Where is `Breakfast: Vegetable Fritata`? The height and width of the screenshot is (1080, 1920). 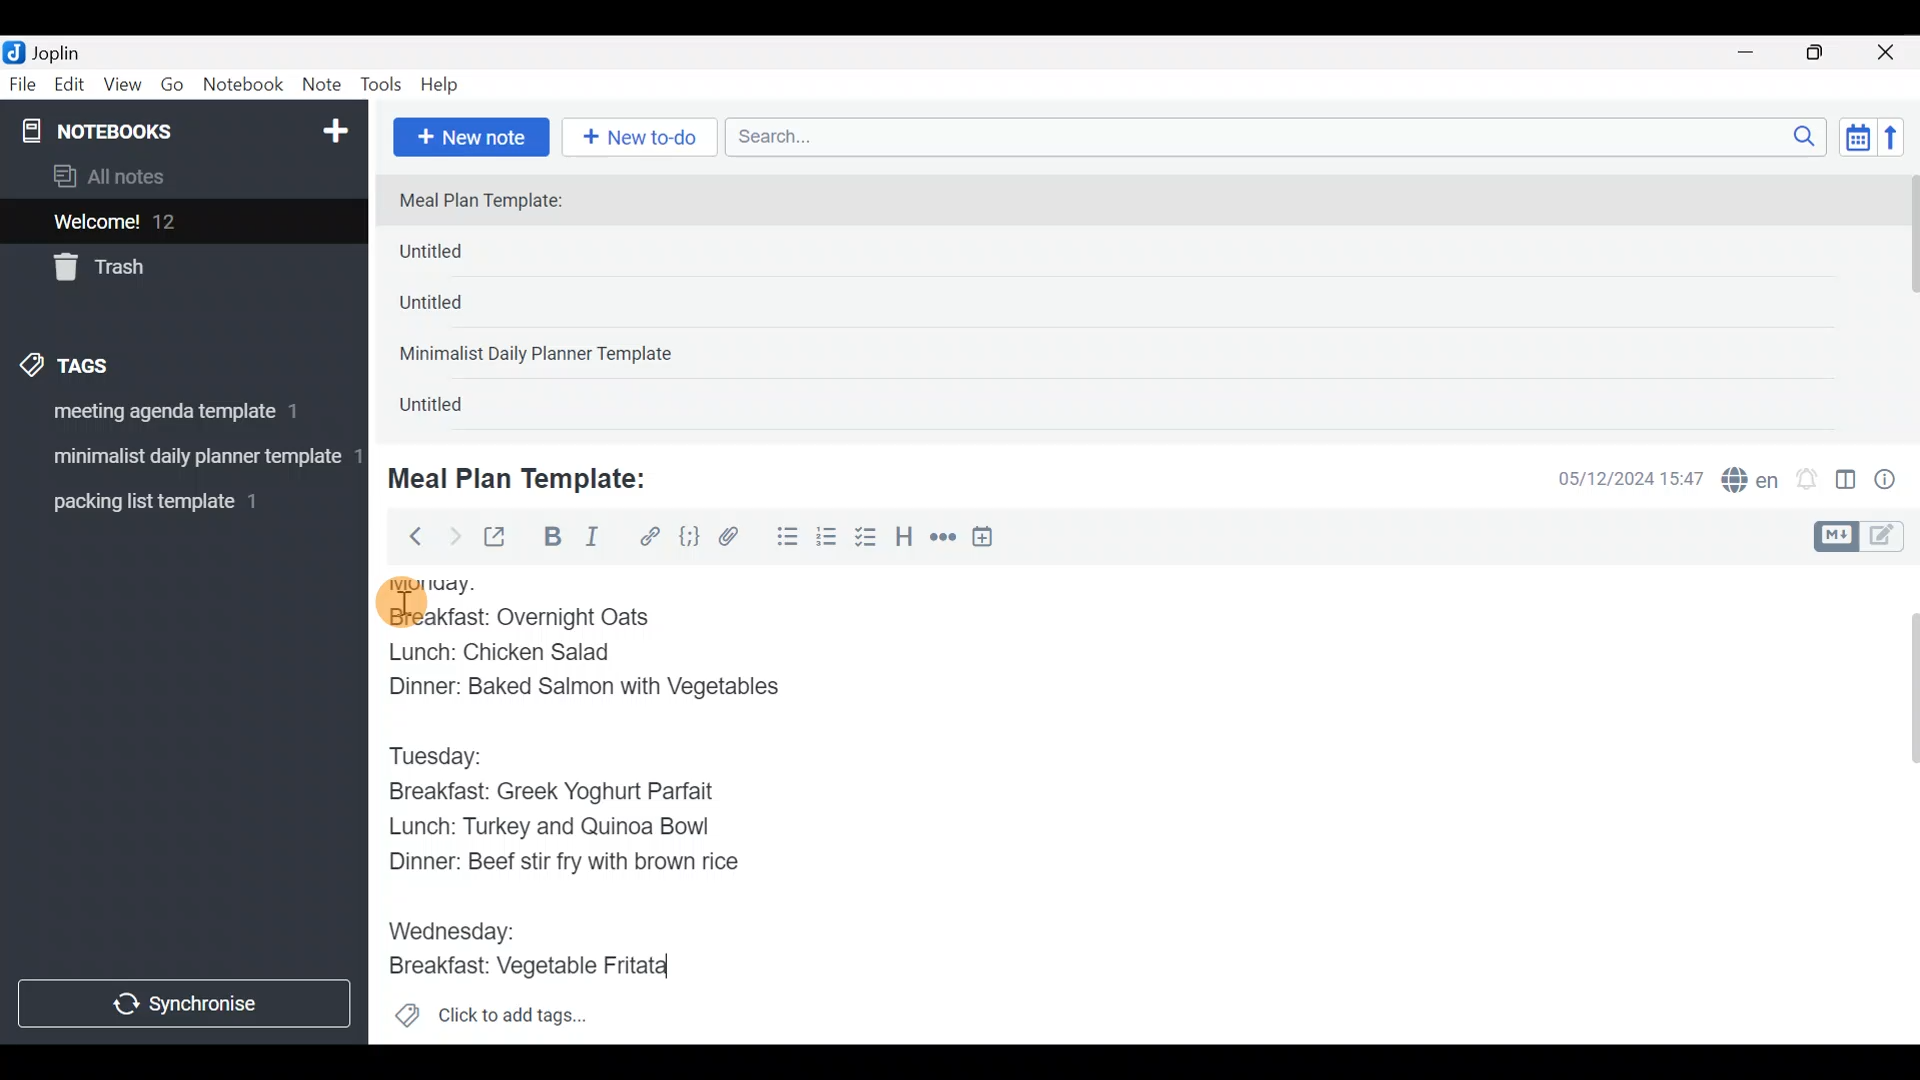
Breakfast: Vegetable Fritata is located at coordinates (542, 967).